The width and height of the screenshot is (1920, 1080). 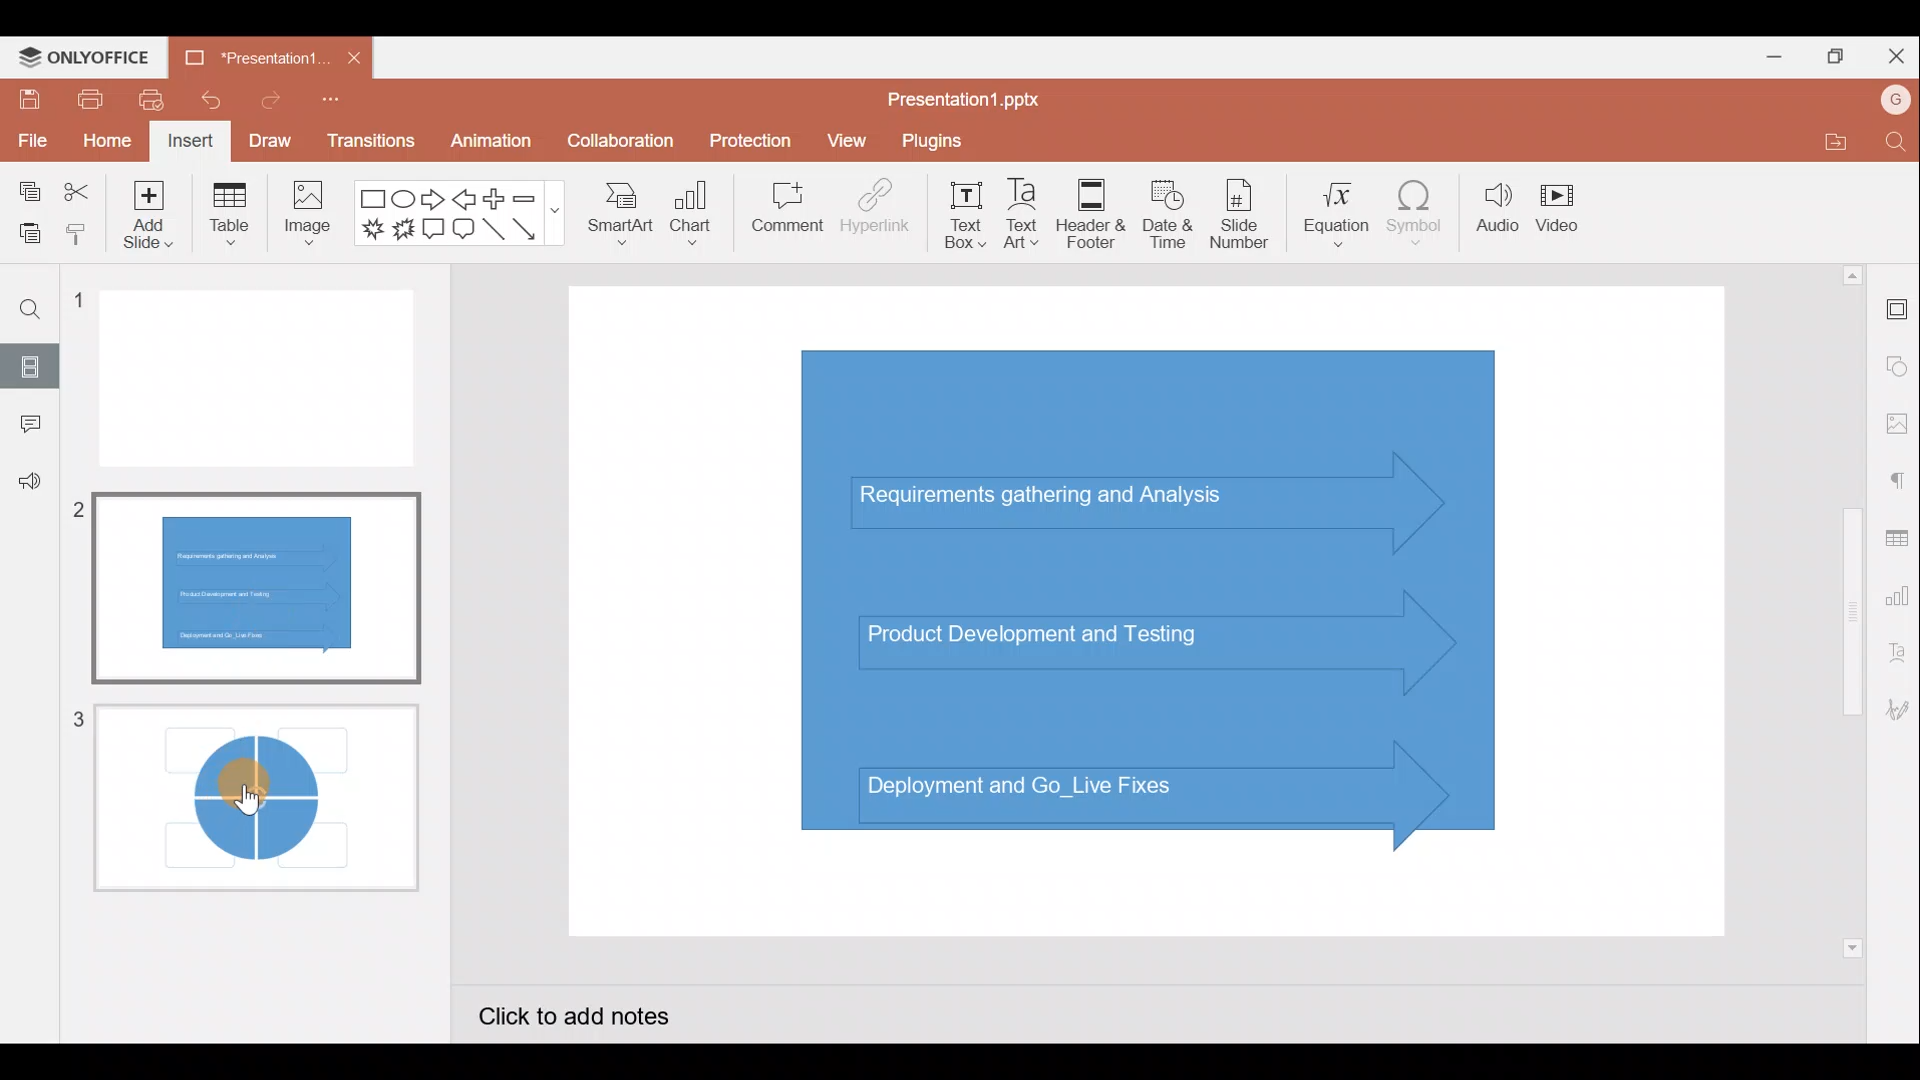 What do you see at coordinates (1895, 660) in the screenshot?
I see `Text Art settings` at bounding box center [1895, 660].